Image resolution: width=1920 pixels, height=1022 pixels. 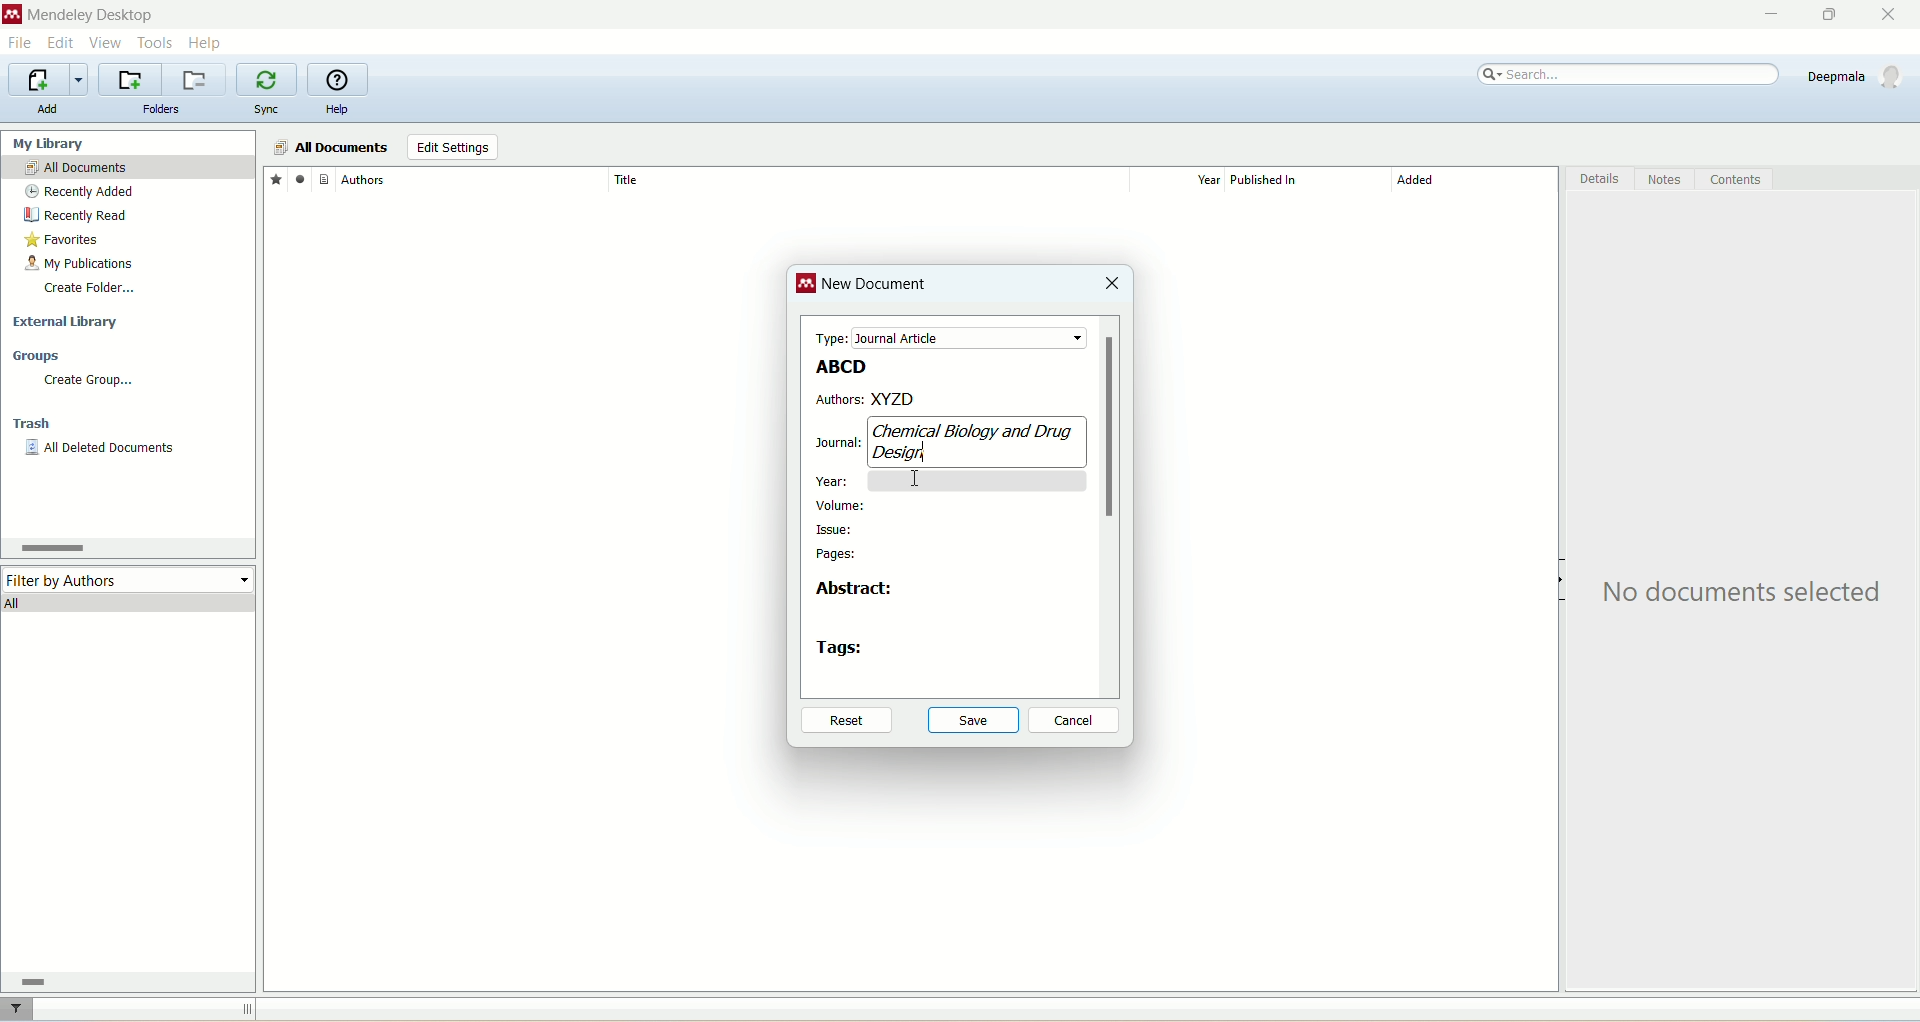 What do you see at coordinates (981, 398) in the screenshot?
I see `XYZD` at bounding box center [981, 398].